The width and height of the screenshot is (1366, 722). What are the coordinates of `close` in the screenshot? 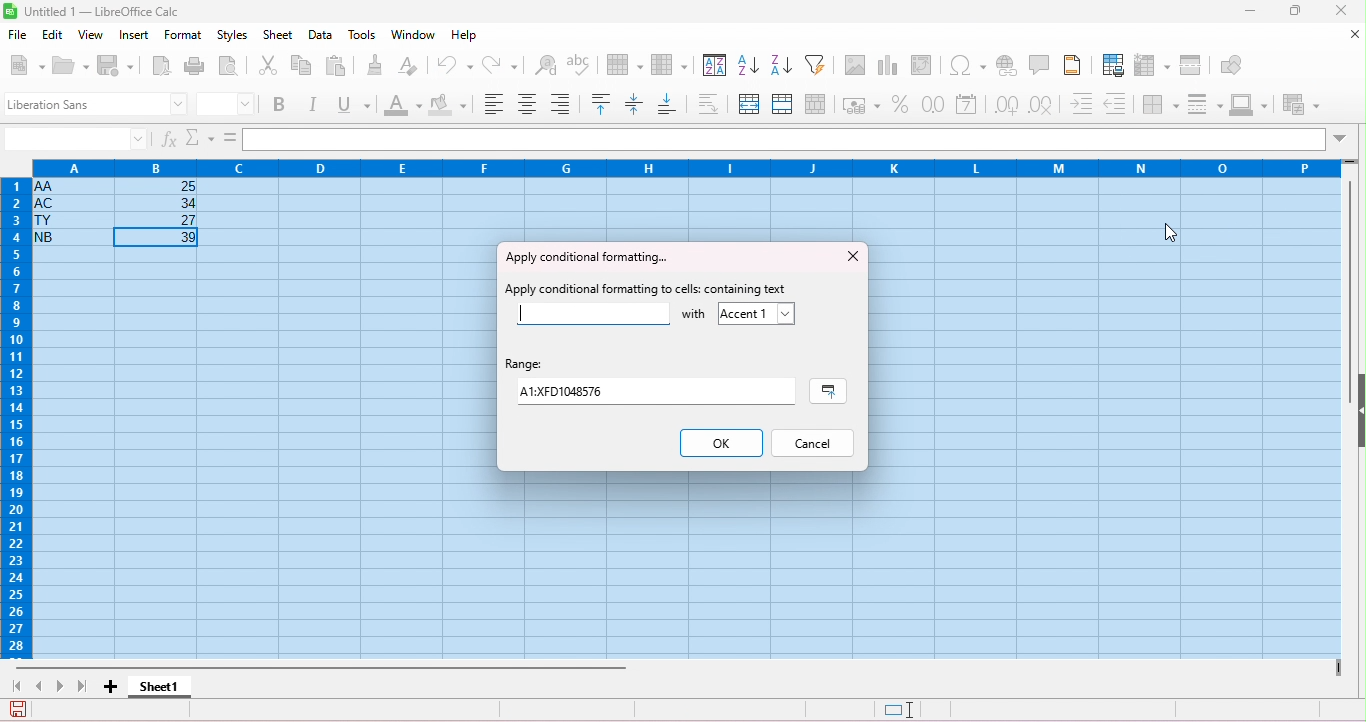 It's located at (849, 253).